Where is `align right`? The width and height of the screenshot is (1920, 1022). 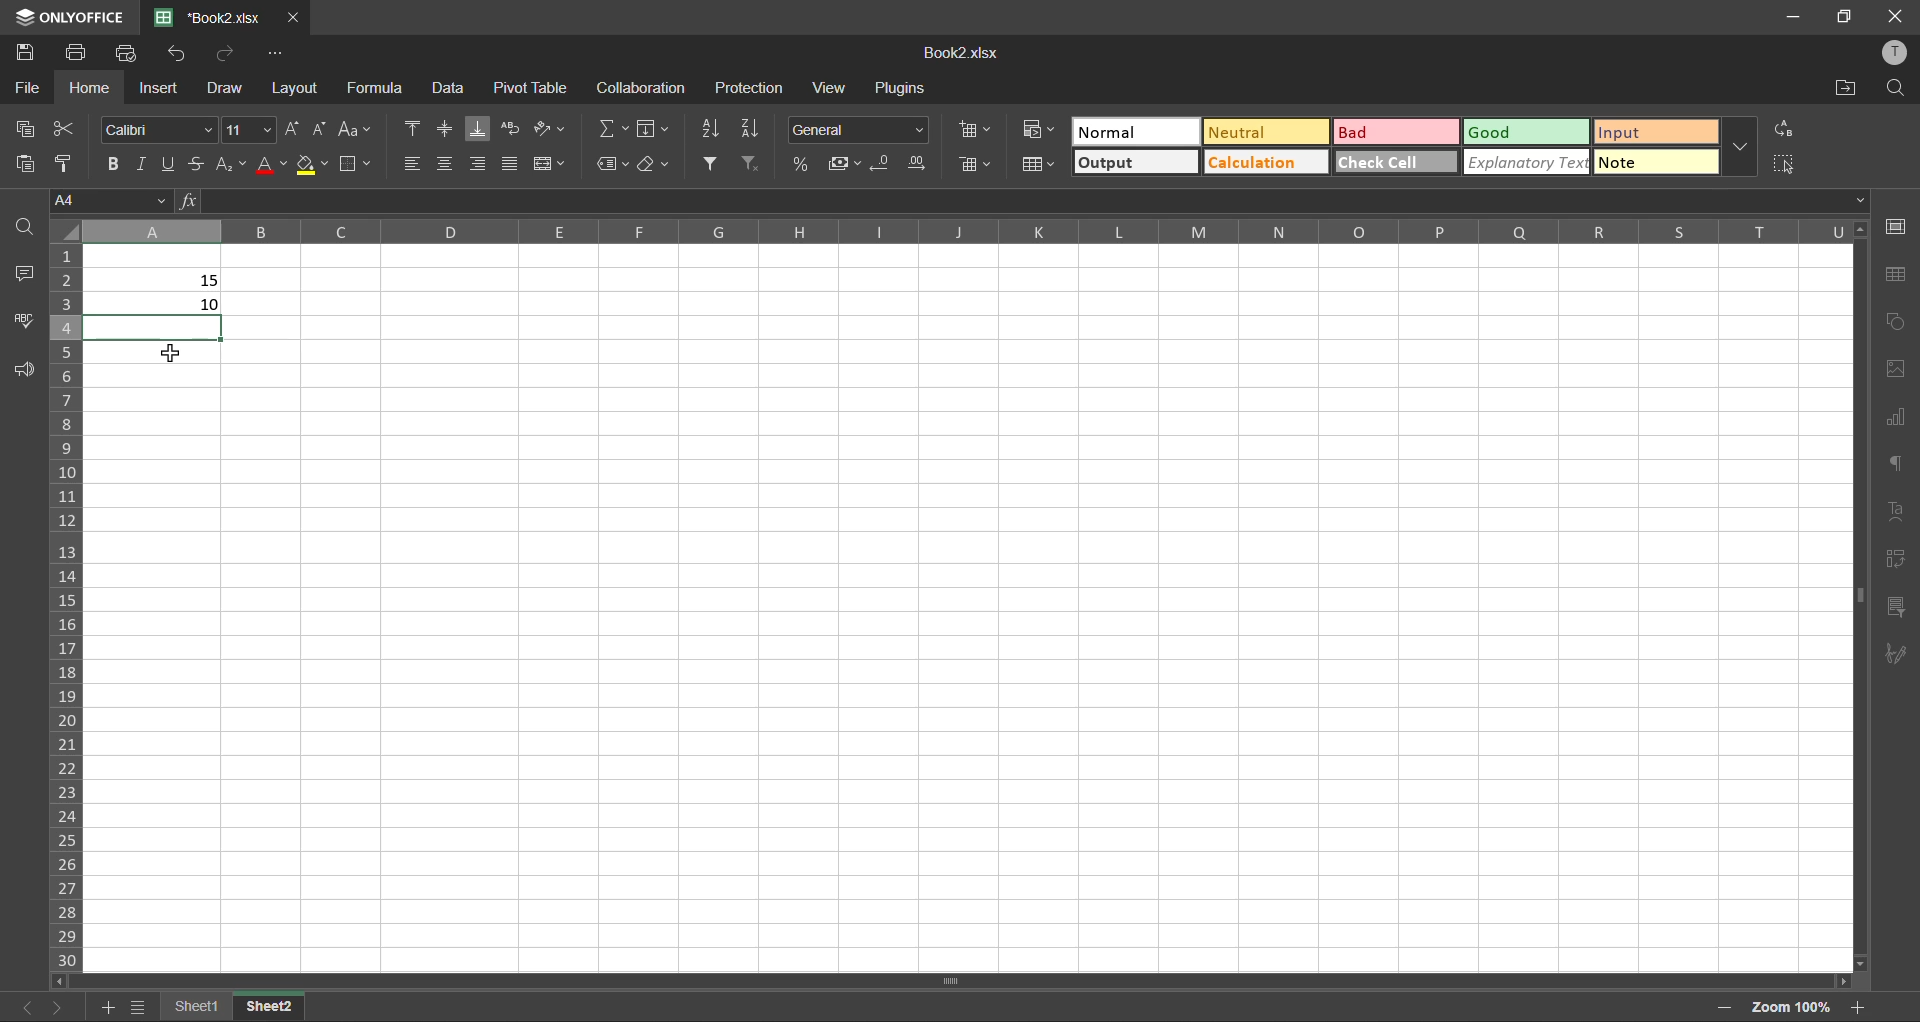 align right is located at coordinates (481, 163).